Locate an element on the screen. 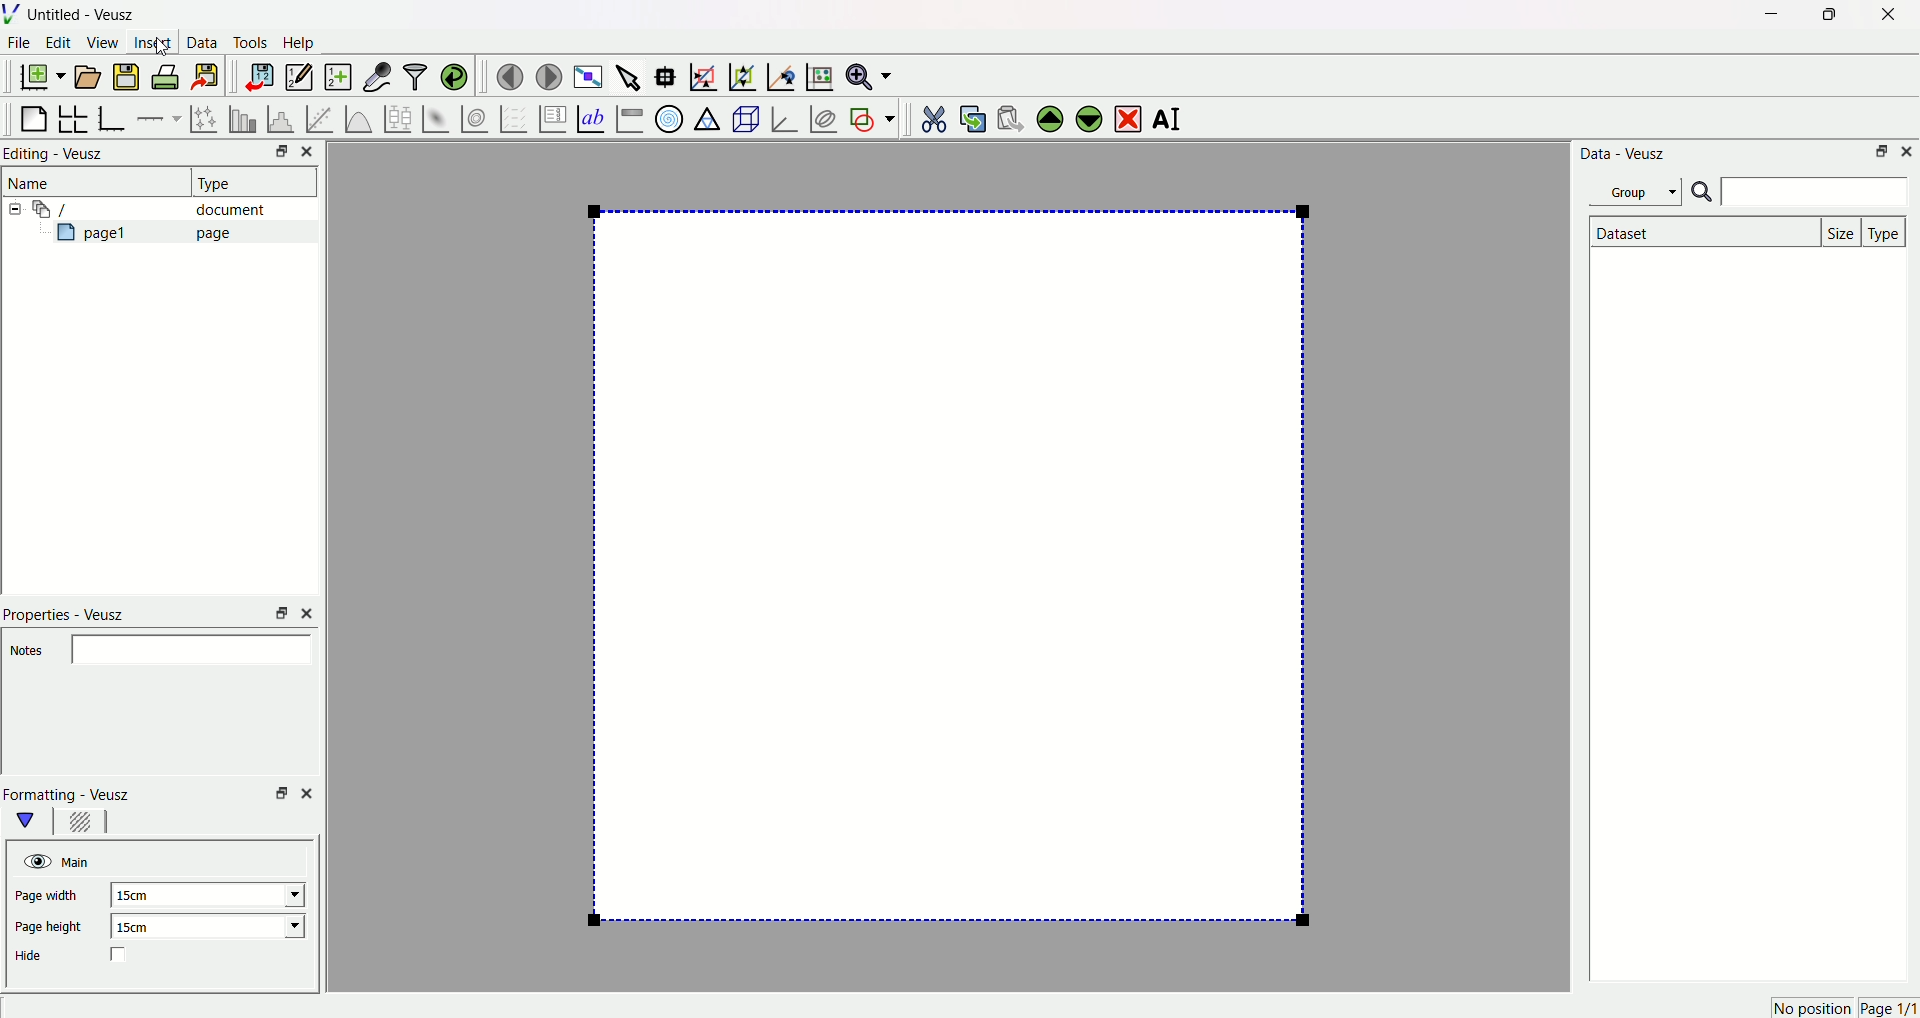 The image size is (1920, 1018). 15cm is located at coordinates (213, 926).